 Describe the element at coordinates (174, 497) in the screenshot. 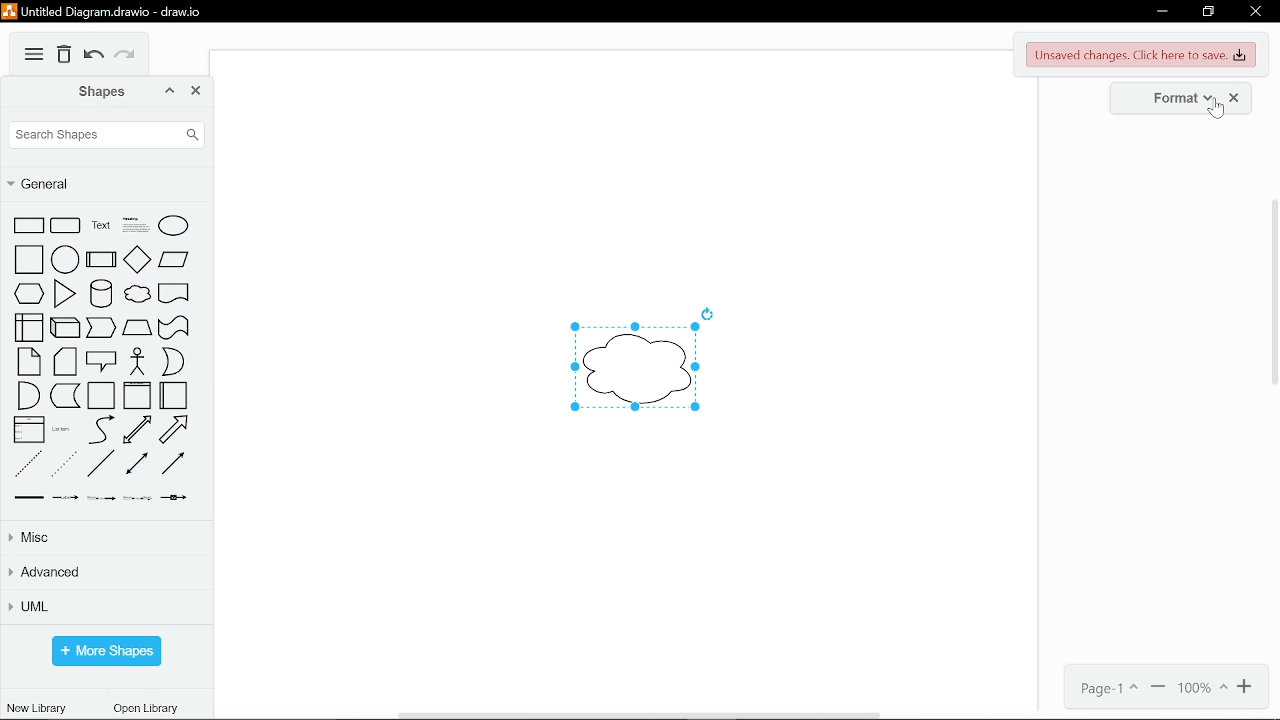

I see `connector with symbol` at that location.